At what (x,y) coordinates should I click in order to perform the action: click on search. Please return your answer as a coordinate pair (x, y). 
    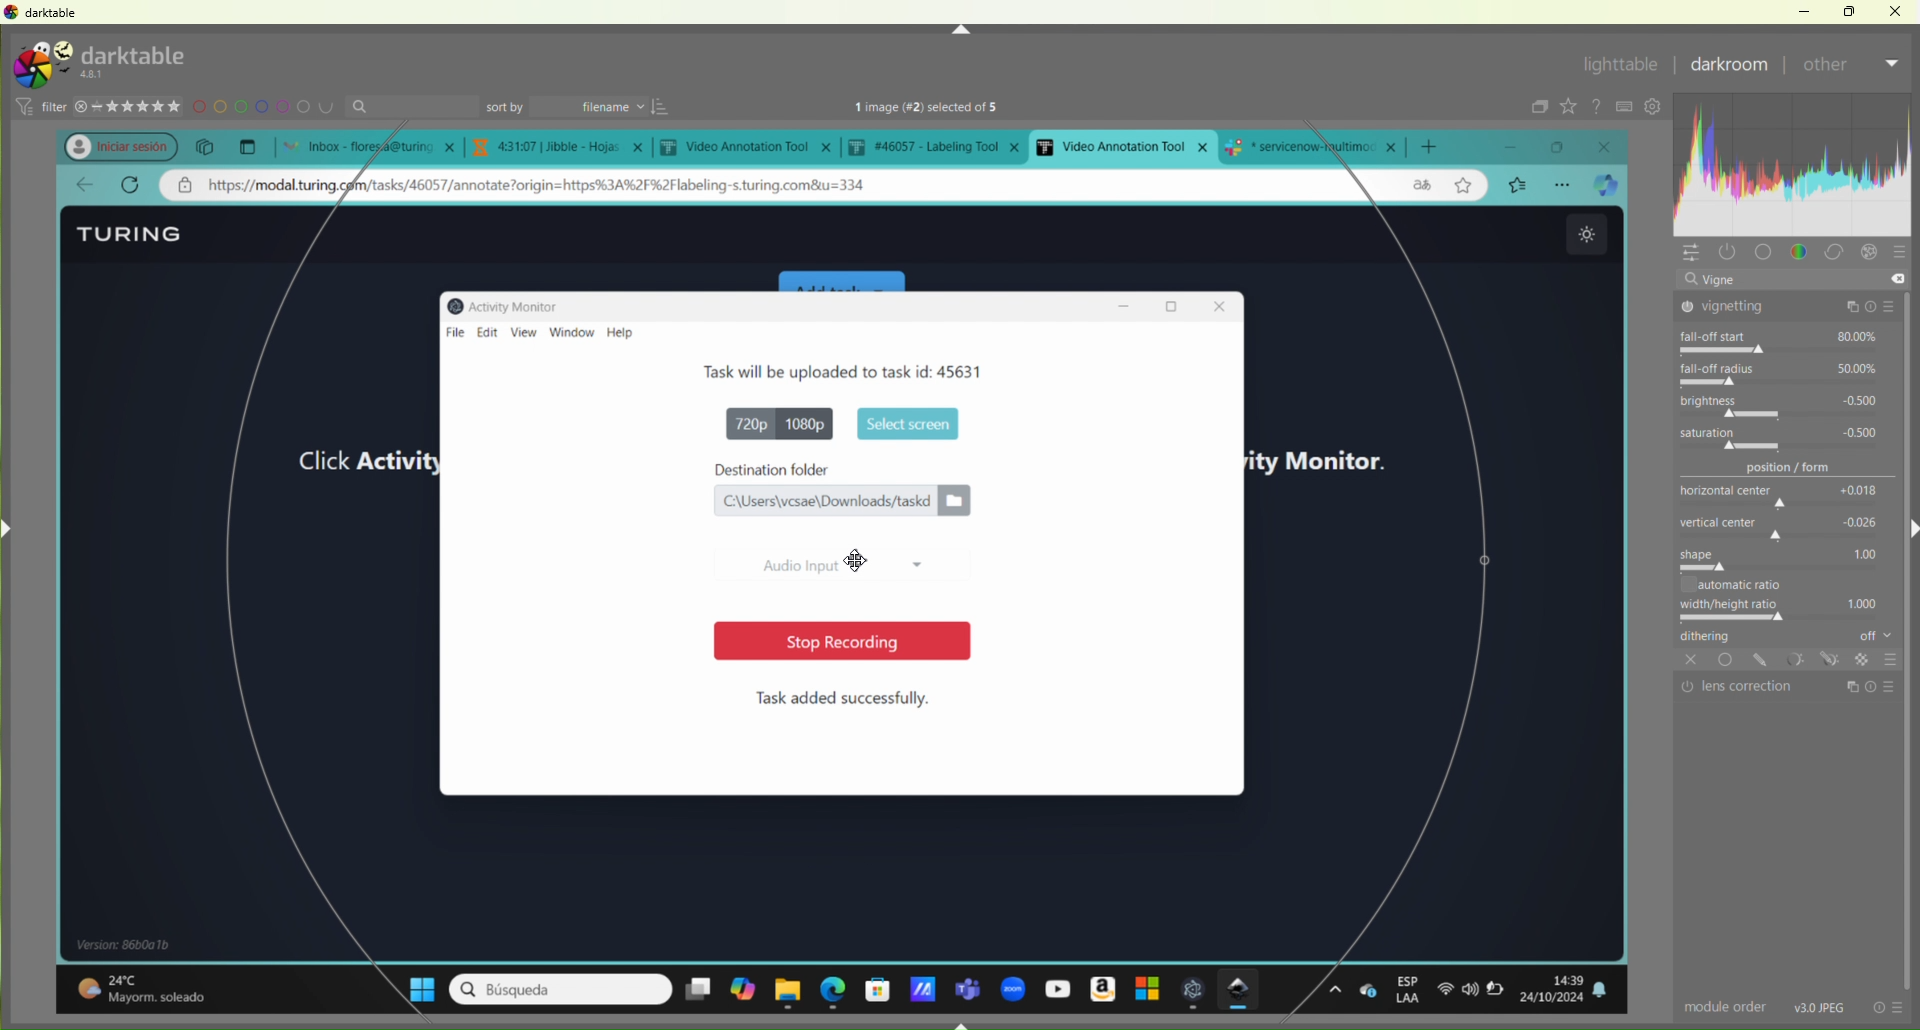
    Looking at the image, I should click on (416, 107).